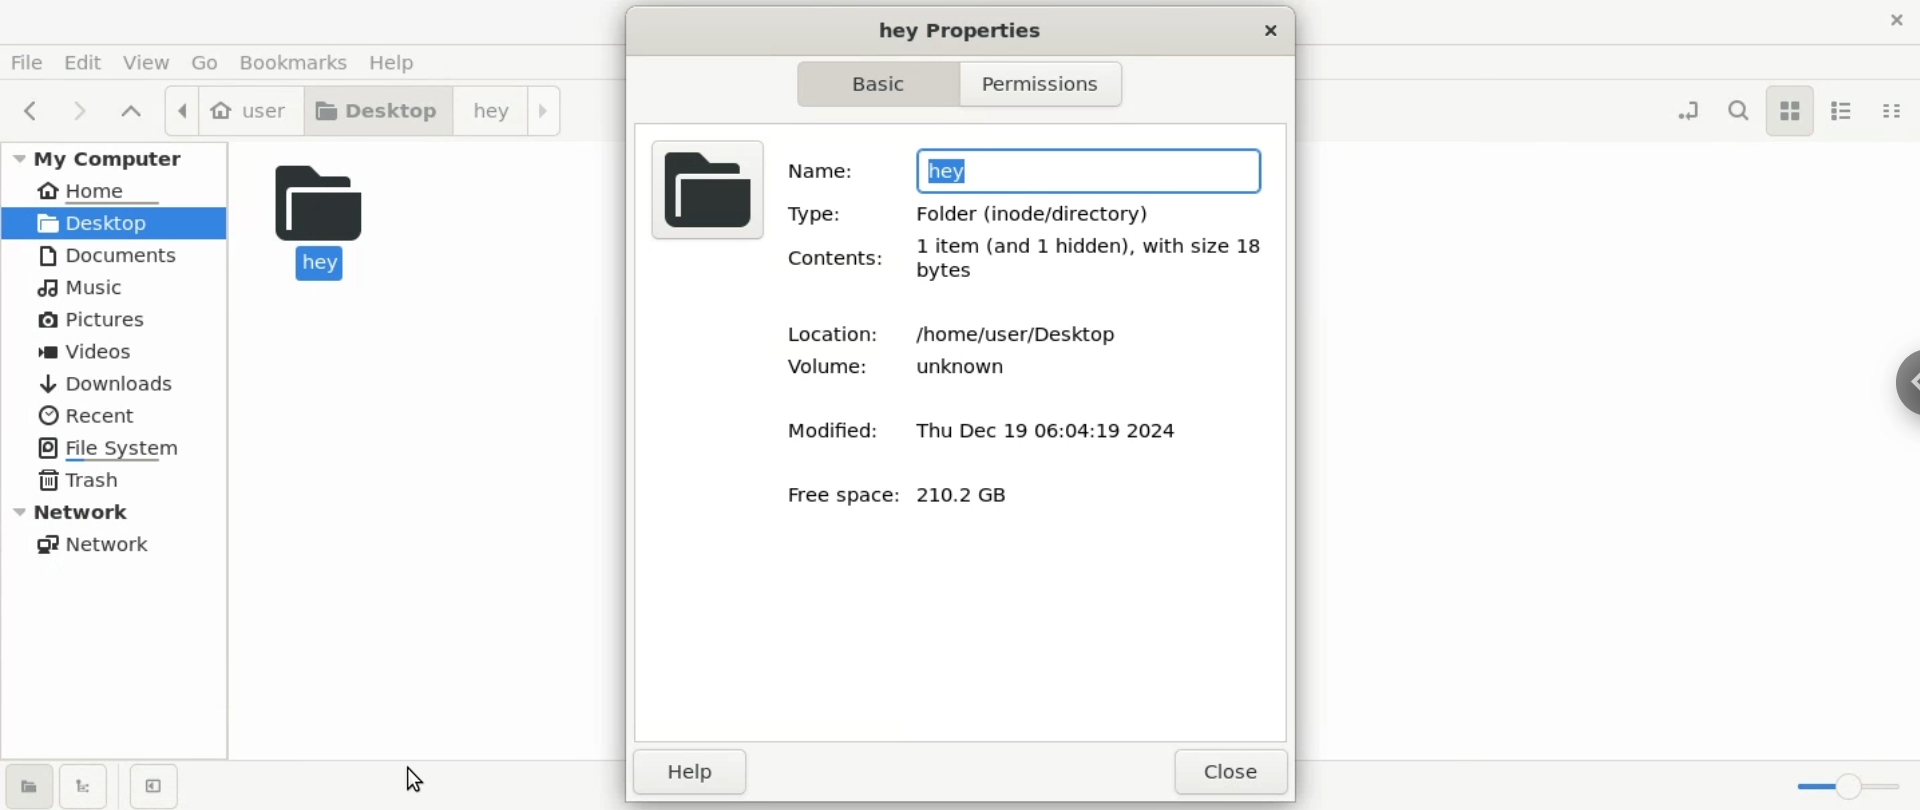 This screenshot has width=1920, height=810. Describe the element at coordinates (26, 65) in the screenshot. I see `file` at that location.